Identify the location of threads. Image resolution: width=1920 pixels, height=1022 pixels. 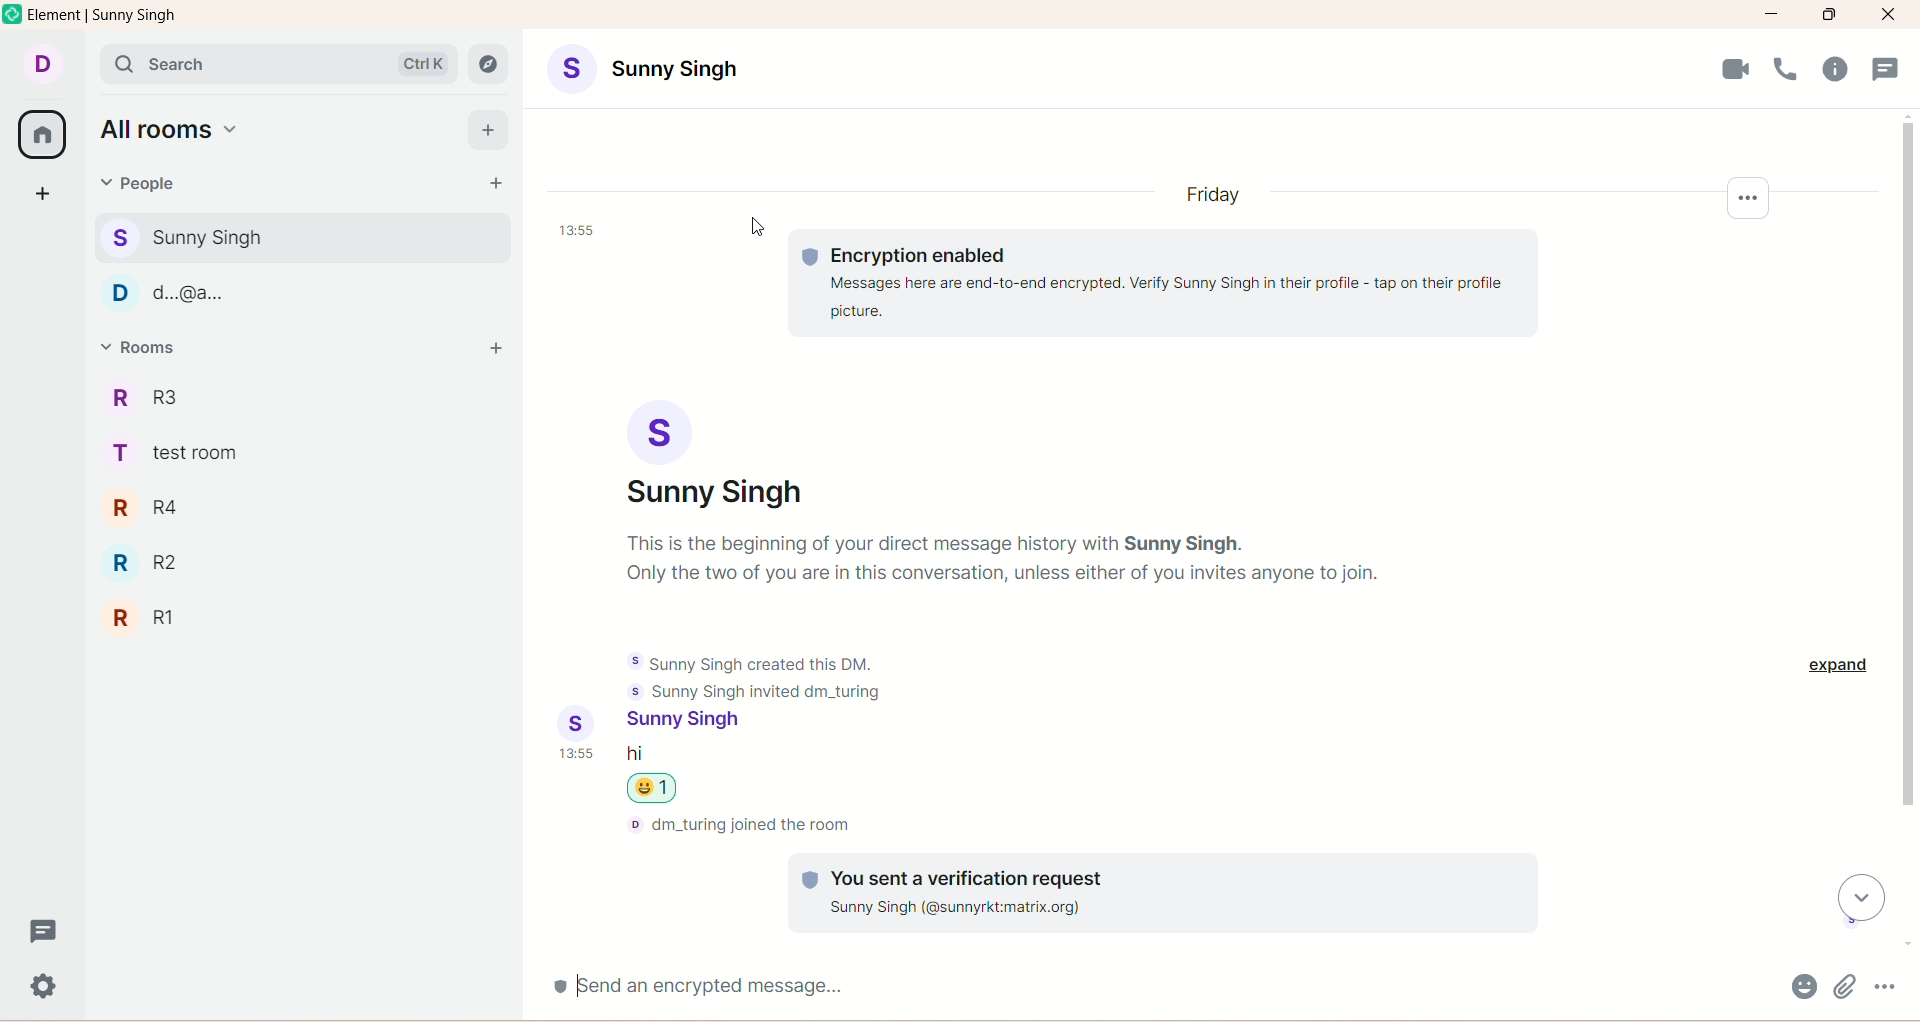
(43, 929).